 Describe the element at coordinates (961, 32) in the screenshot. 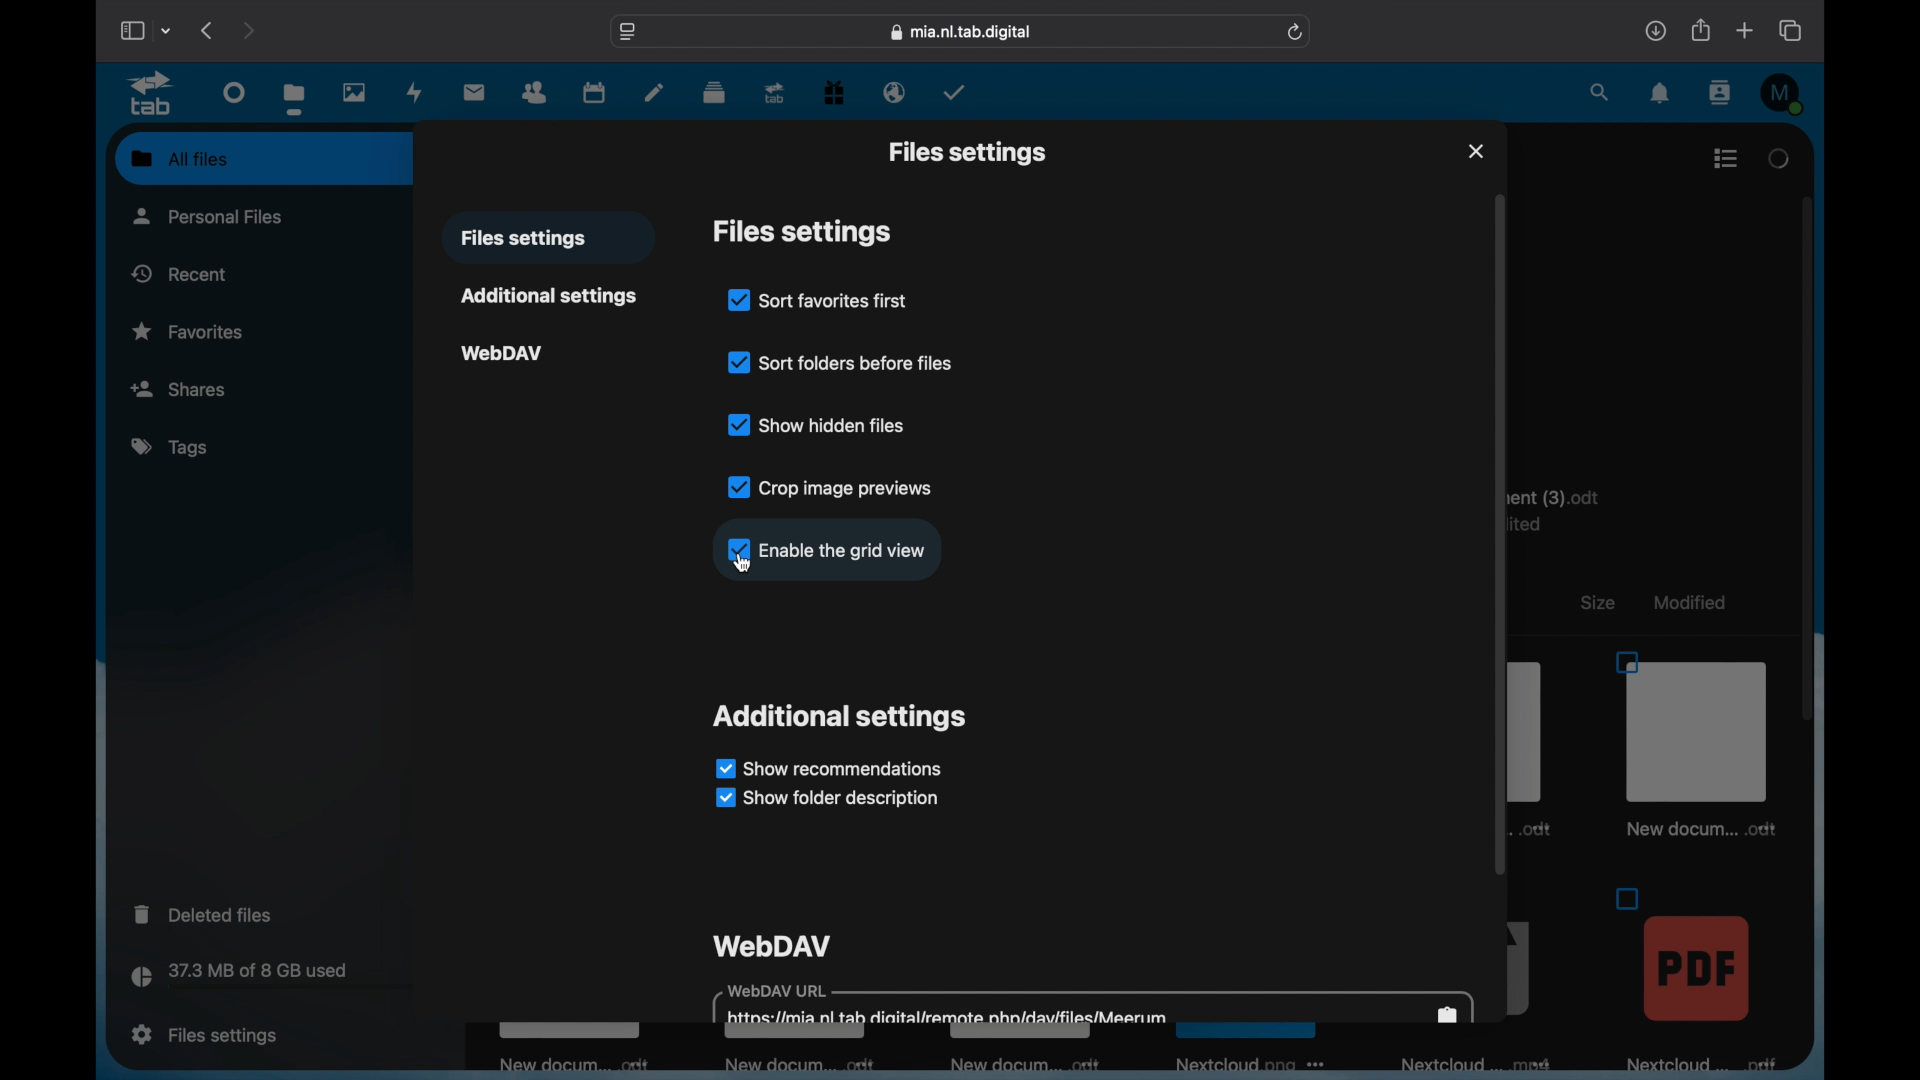

I see `web address` at that location.